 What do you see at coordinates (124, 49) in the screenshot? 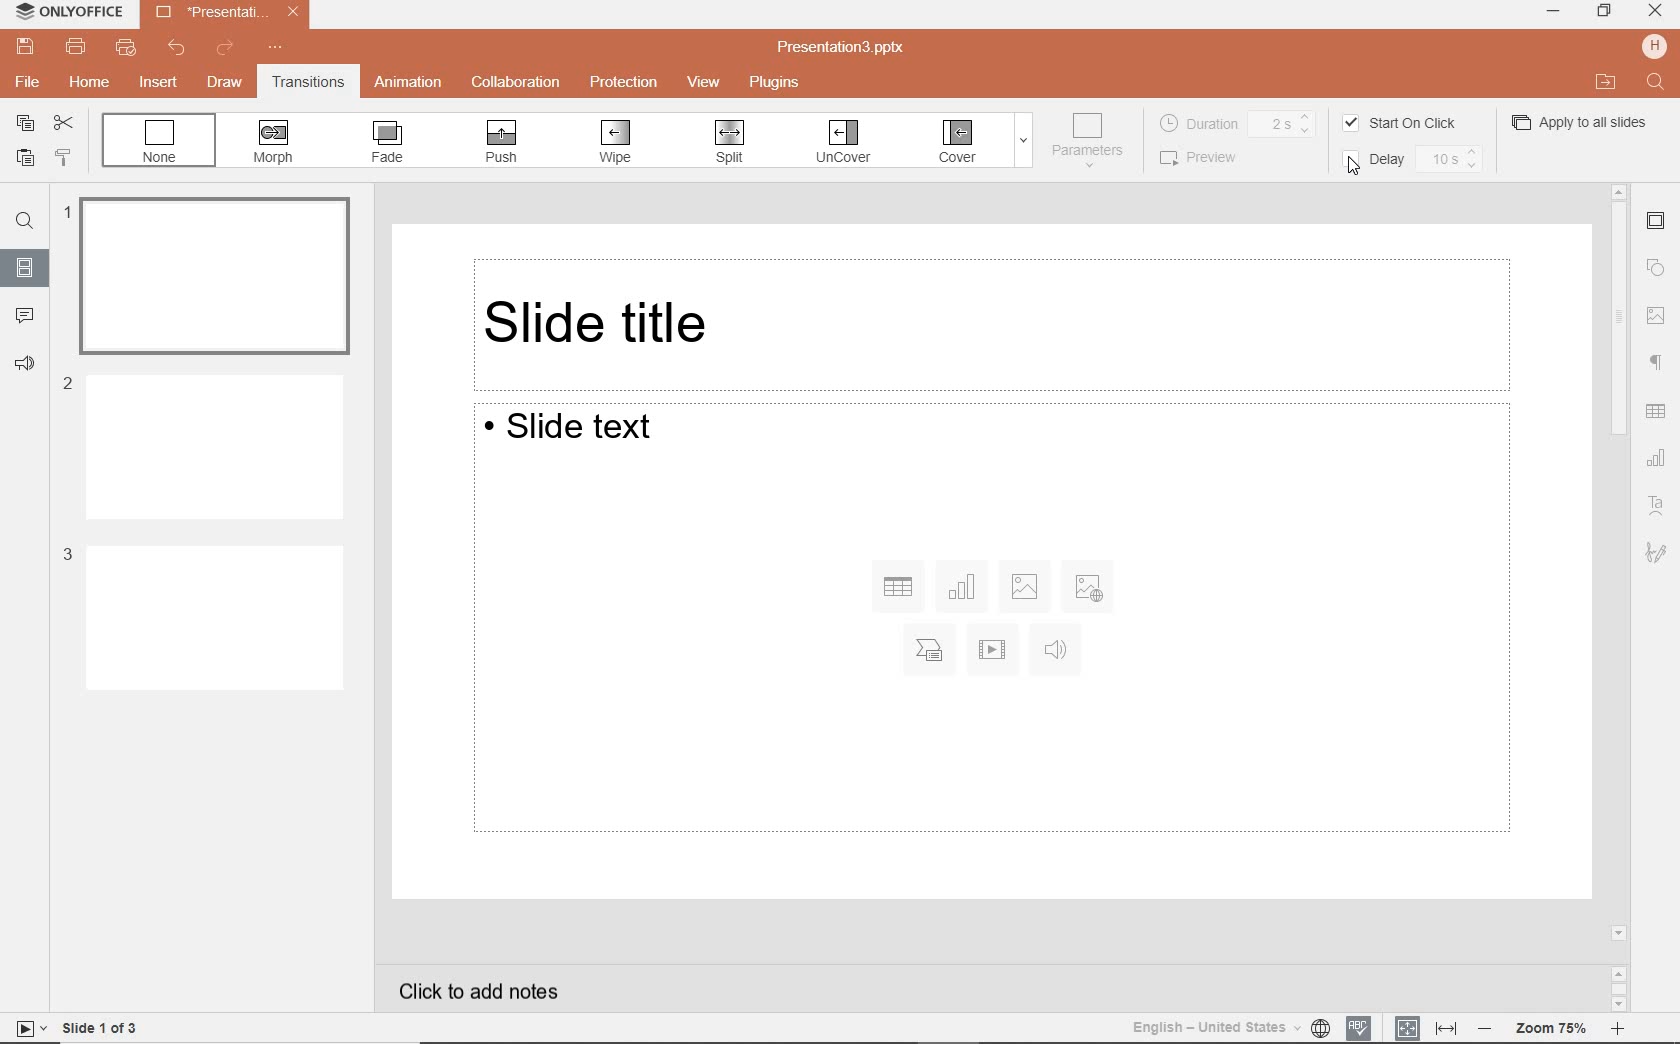
I see `quick print` at bounding box center [124, 49].